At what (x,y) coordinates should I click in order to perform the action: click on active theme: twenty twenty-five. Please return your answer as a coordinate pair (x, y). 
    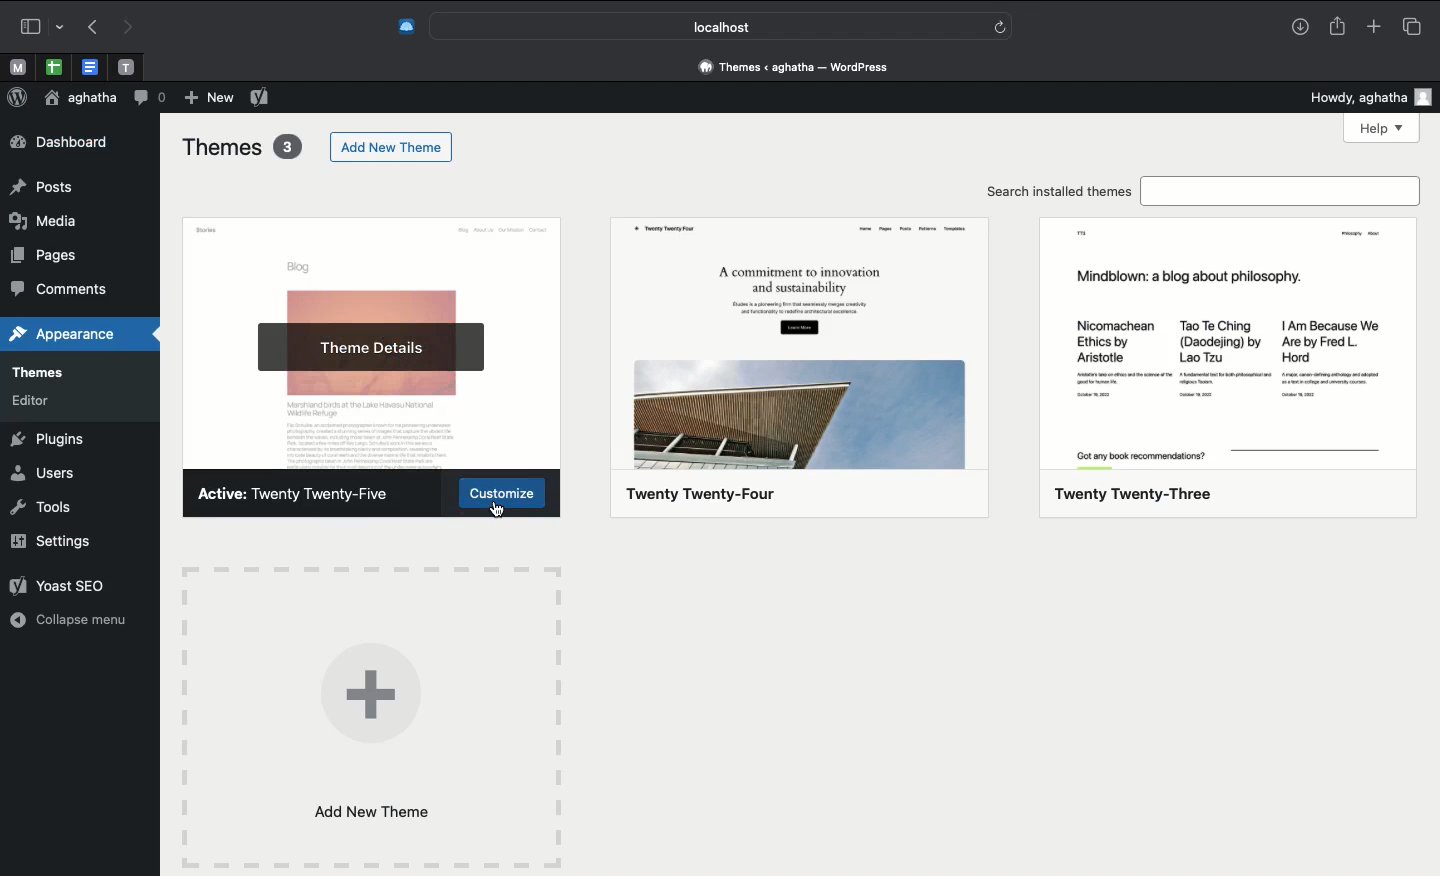
    Looking at the image, I should click on (291, 492).